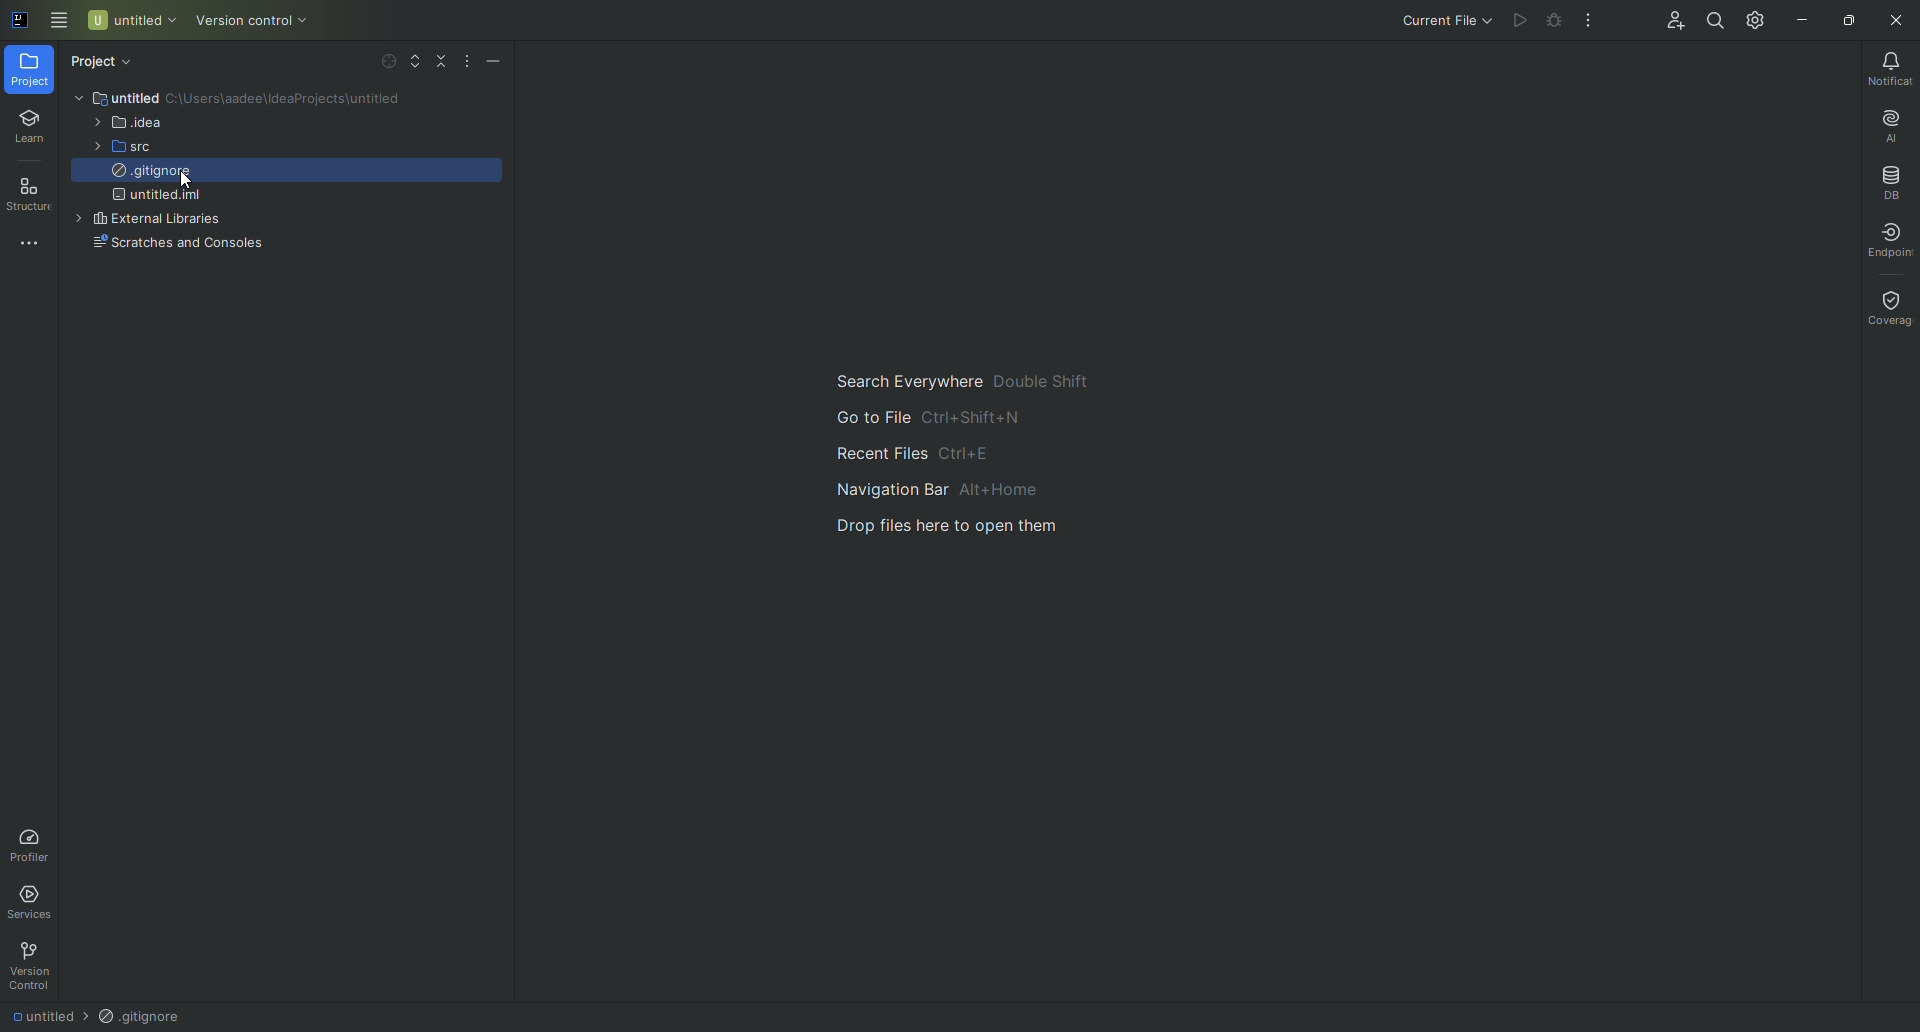 The height and width of the screenshot is (1032, 1920). I want to click on Scratches and Console, so click(176, 247).